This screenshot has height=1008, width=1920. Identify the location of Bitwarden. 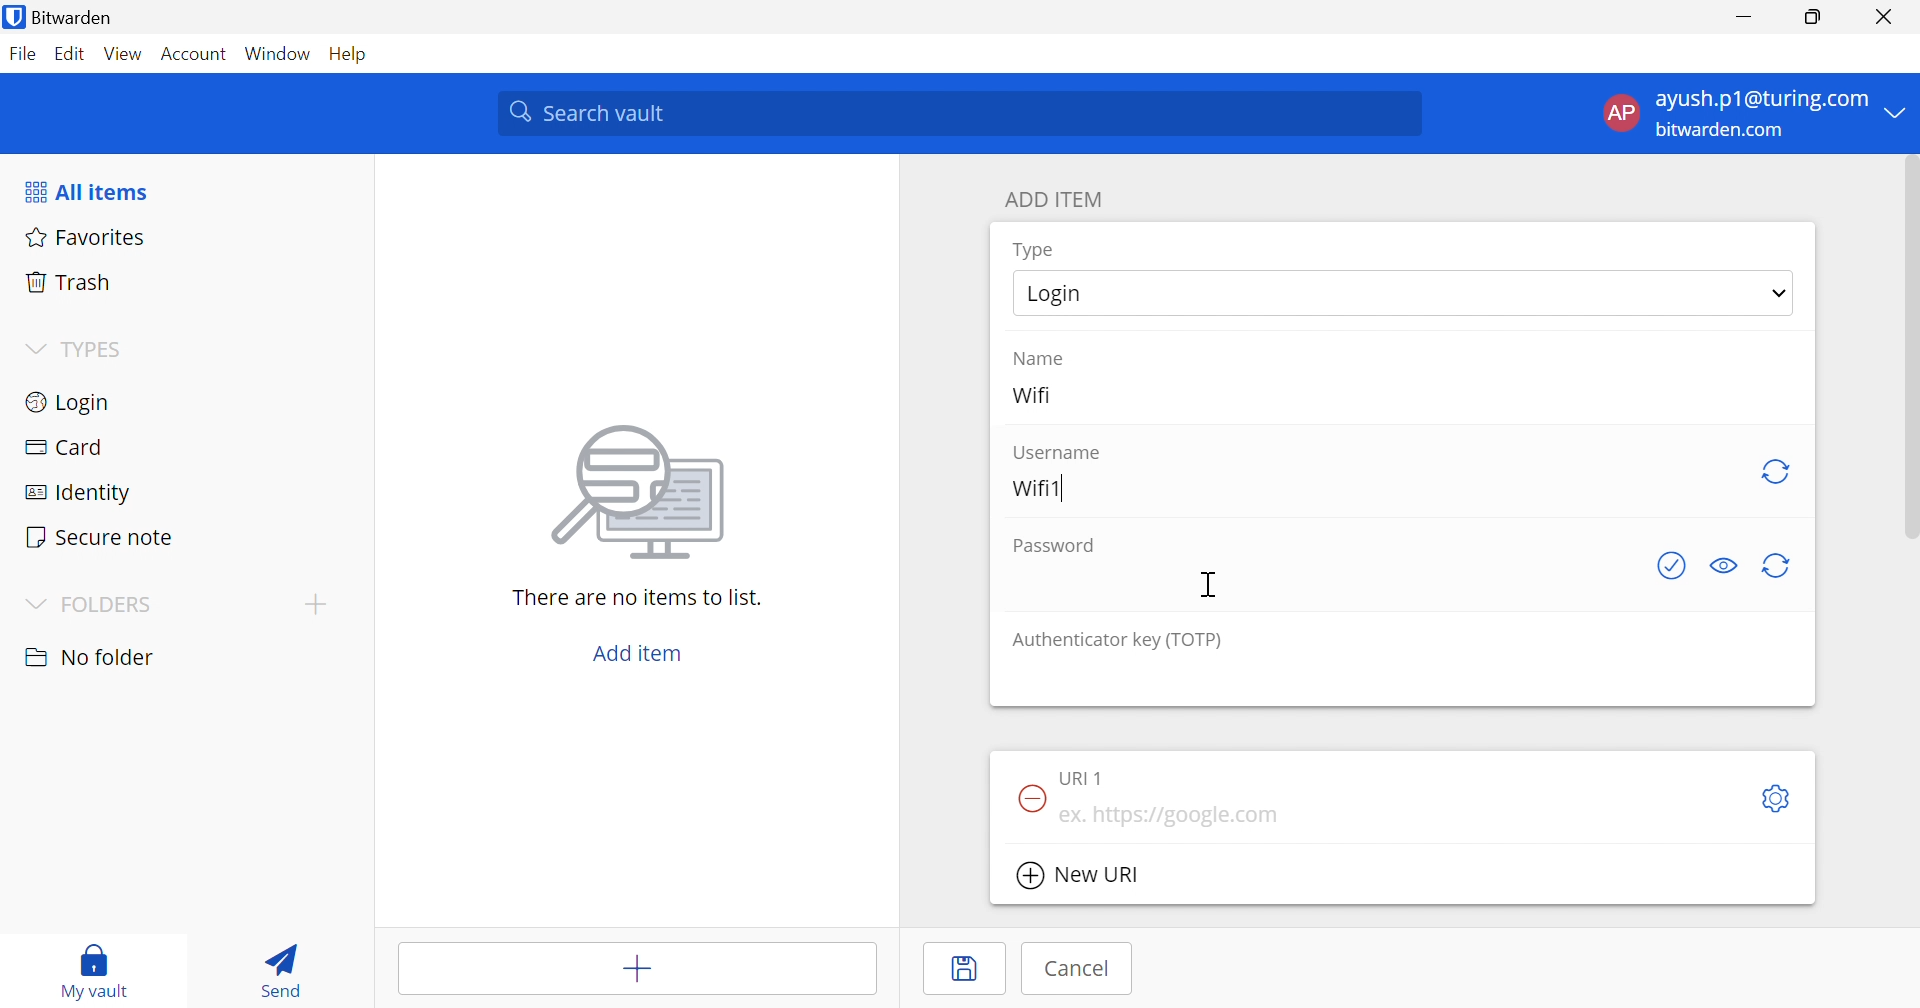
(61, 17).